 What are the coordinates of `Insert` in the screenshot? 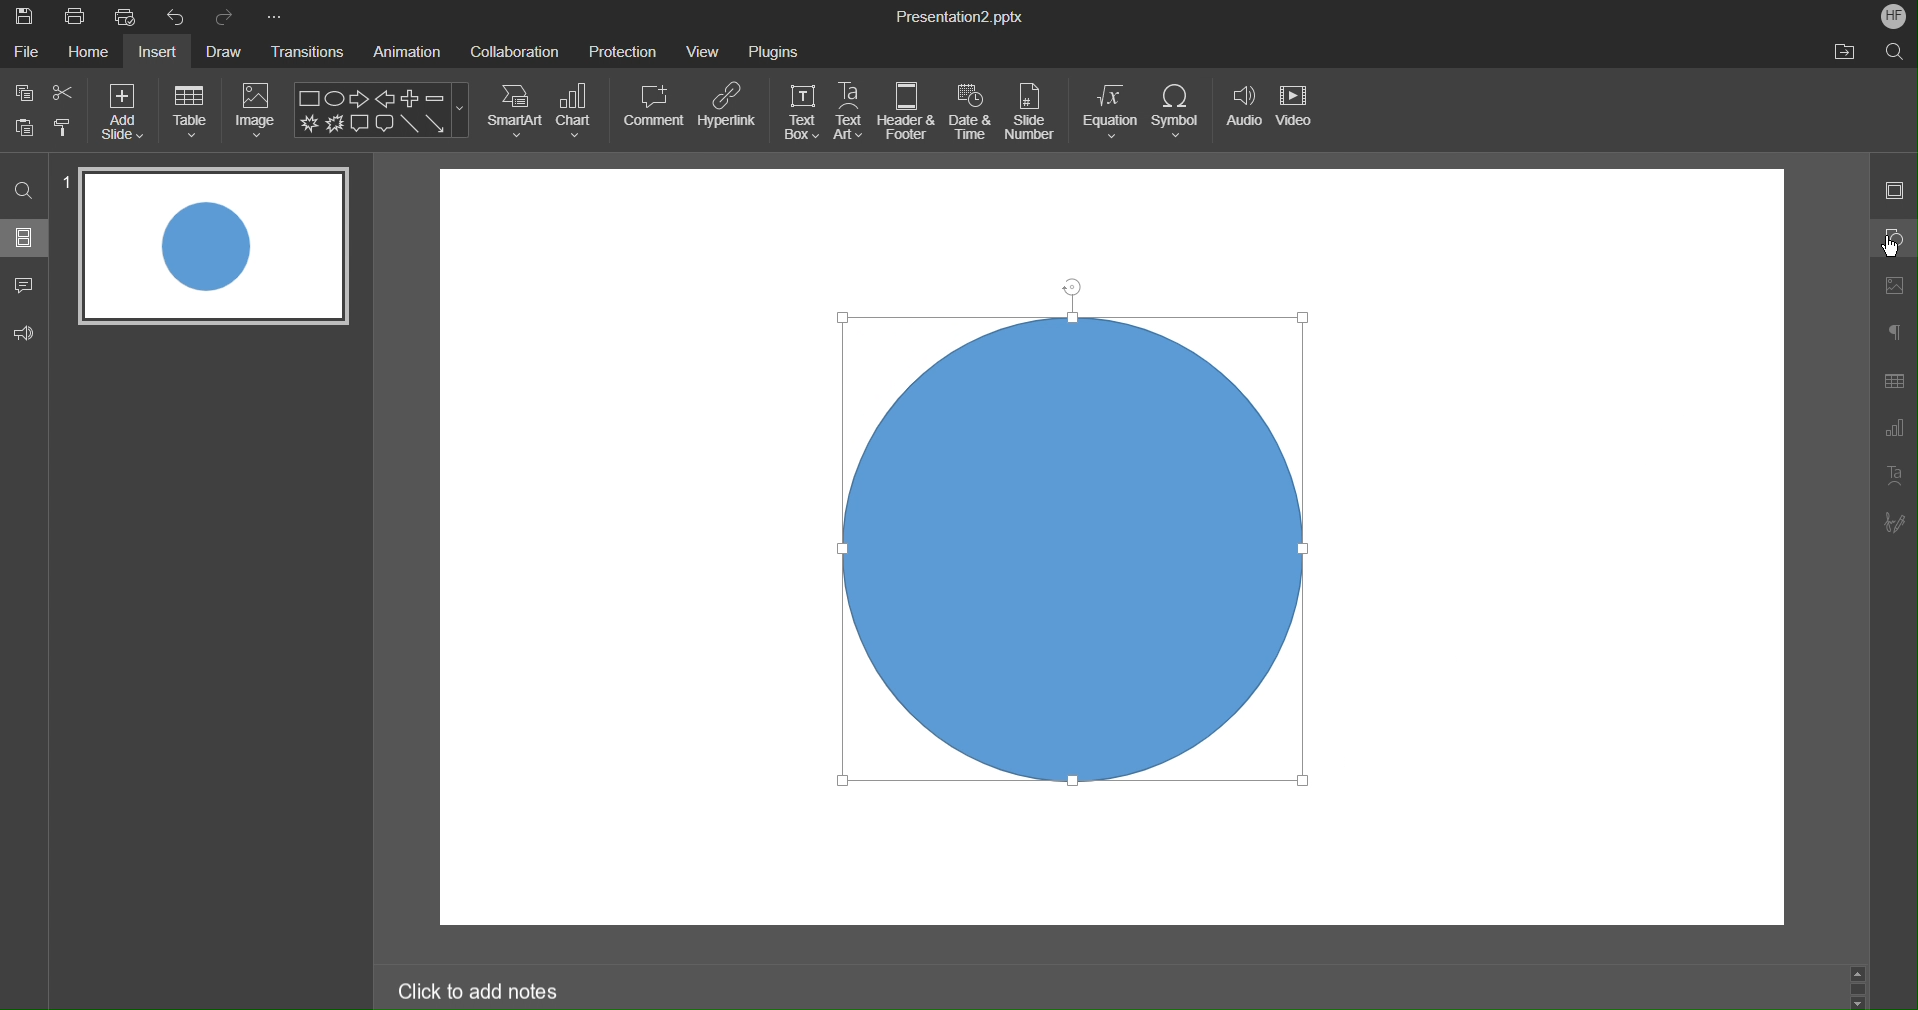 It's located at (162, 53).